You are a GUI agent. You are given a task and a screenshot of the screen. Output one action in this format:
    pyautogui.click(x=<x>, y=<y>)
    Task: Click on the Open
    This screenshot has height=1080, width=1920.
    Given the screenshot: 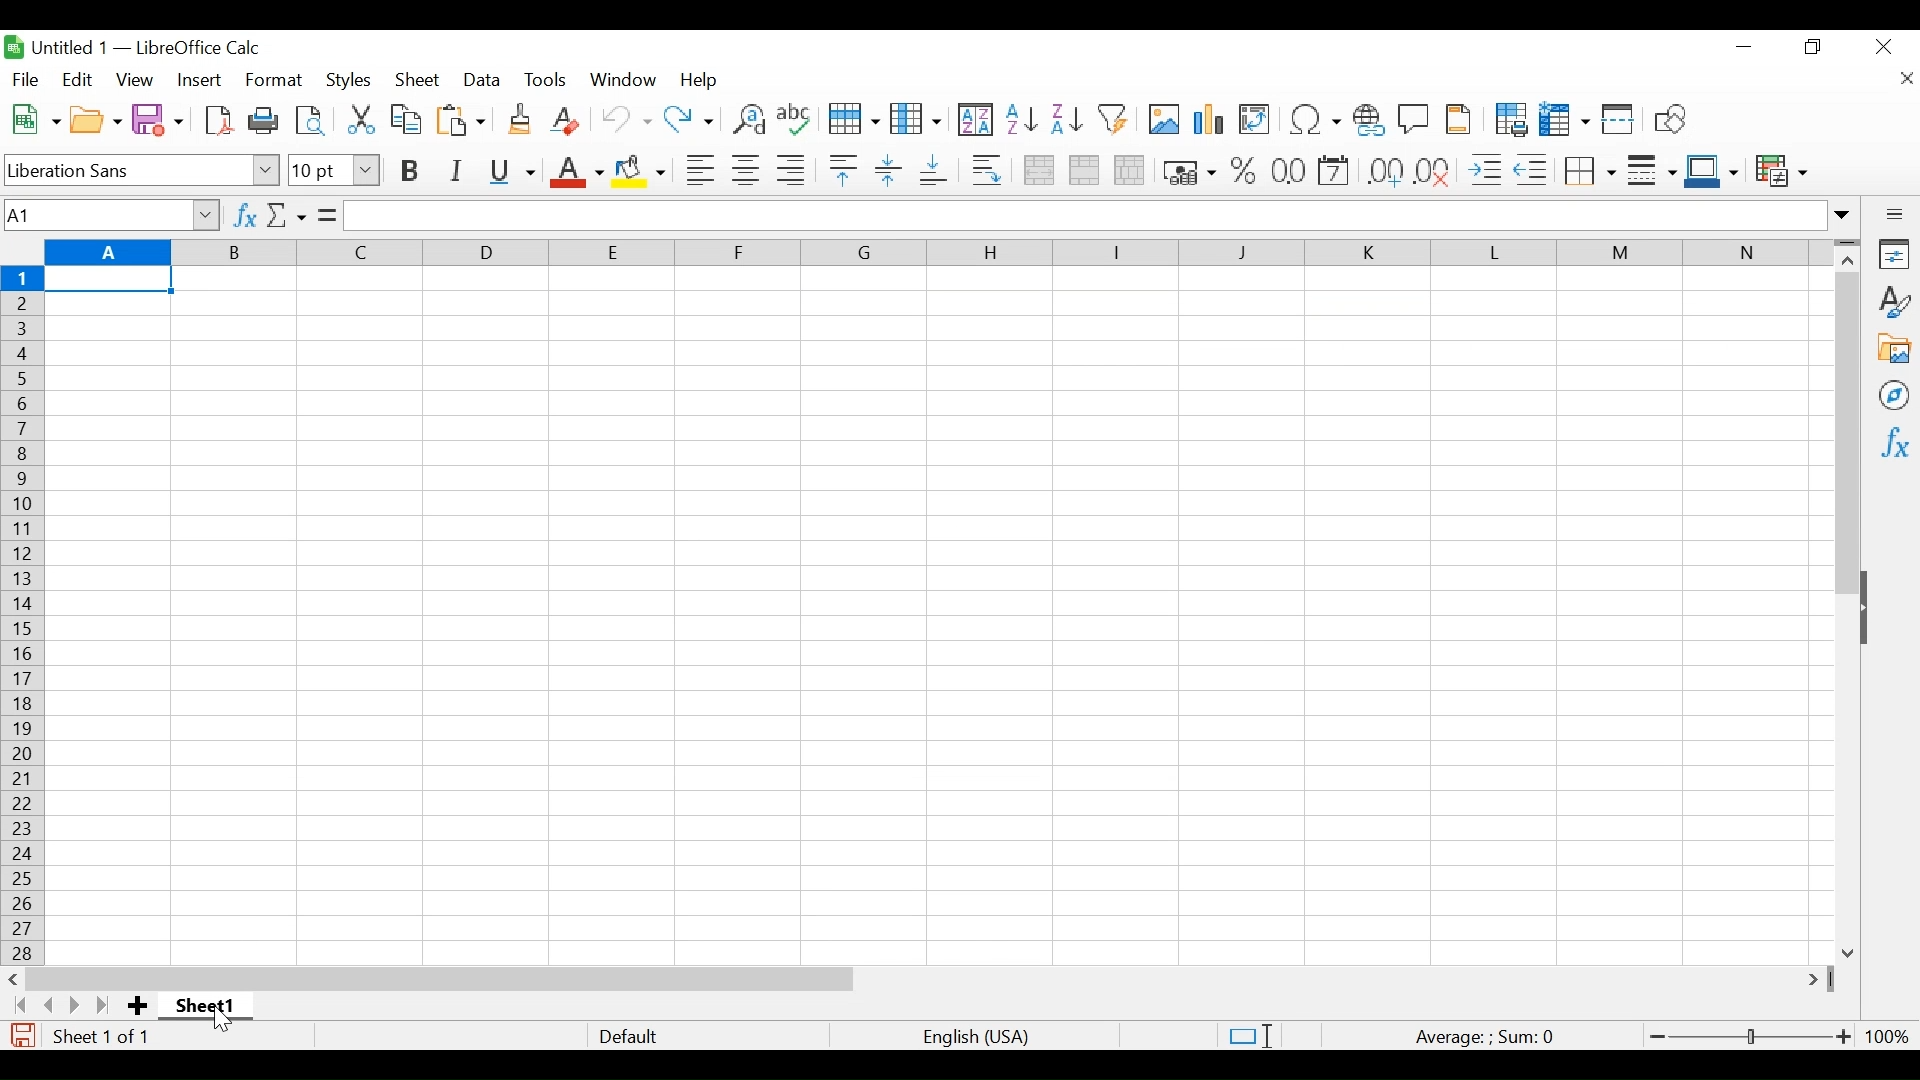 What is the action you would take?
    pyautogui.click(x=97, y=119)
    